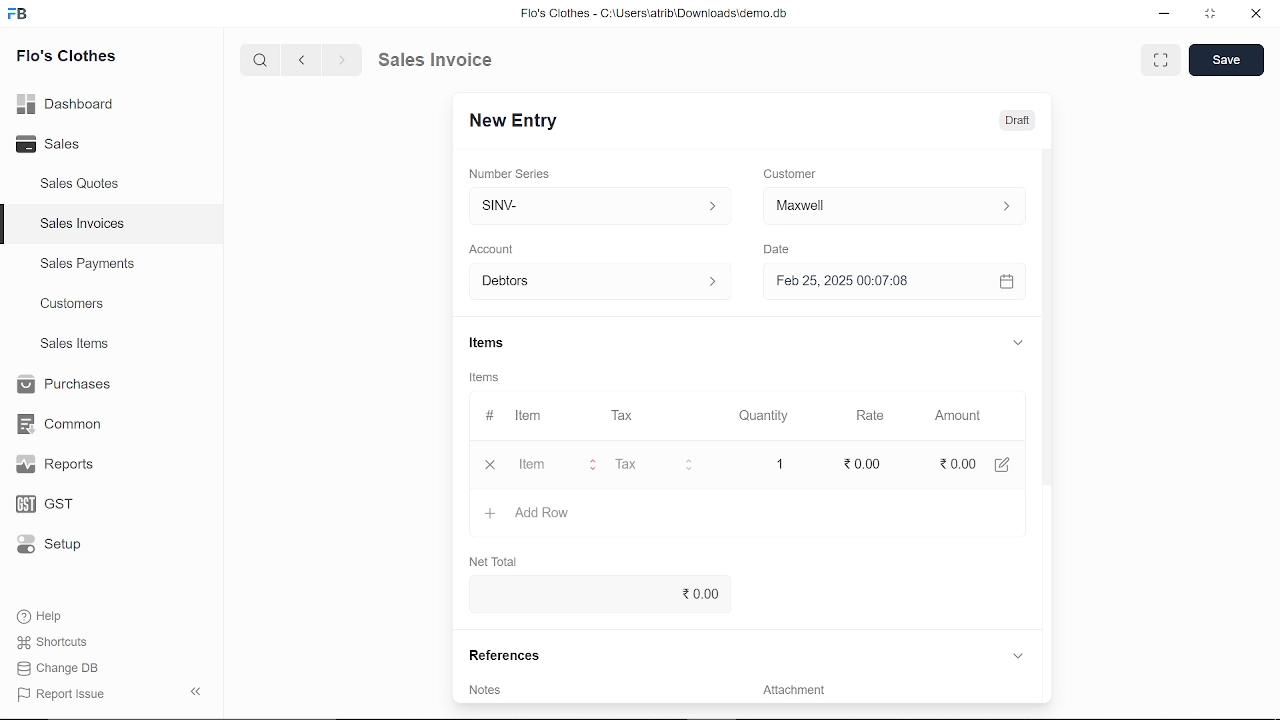 The height and width of the screenshot is (720, 1280). I want to click on Sales Invoices, so click(82, 224).